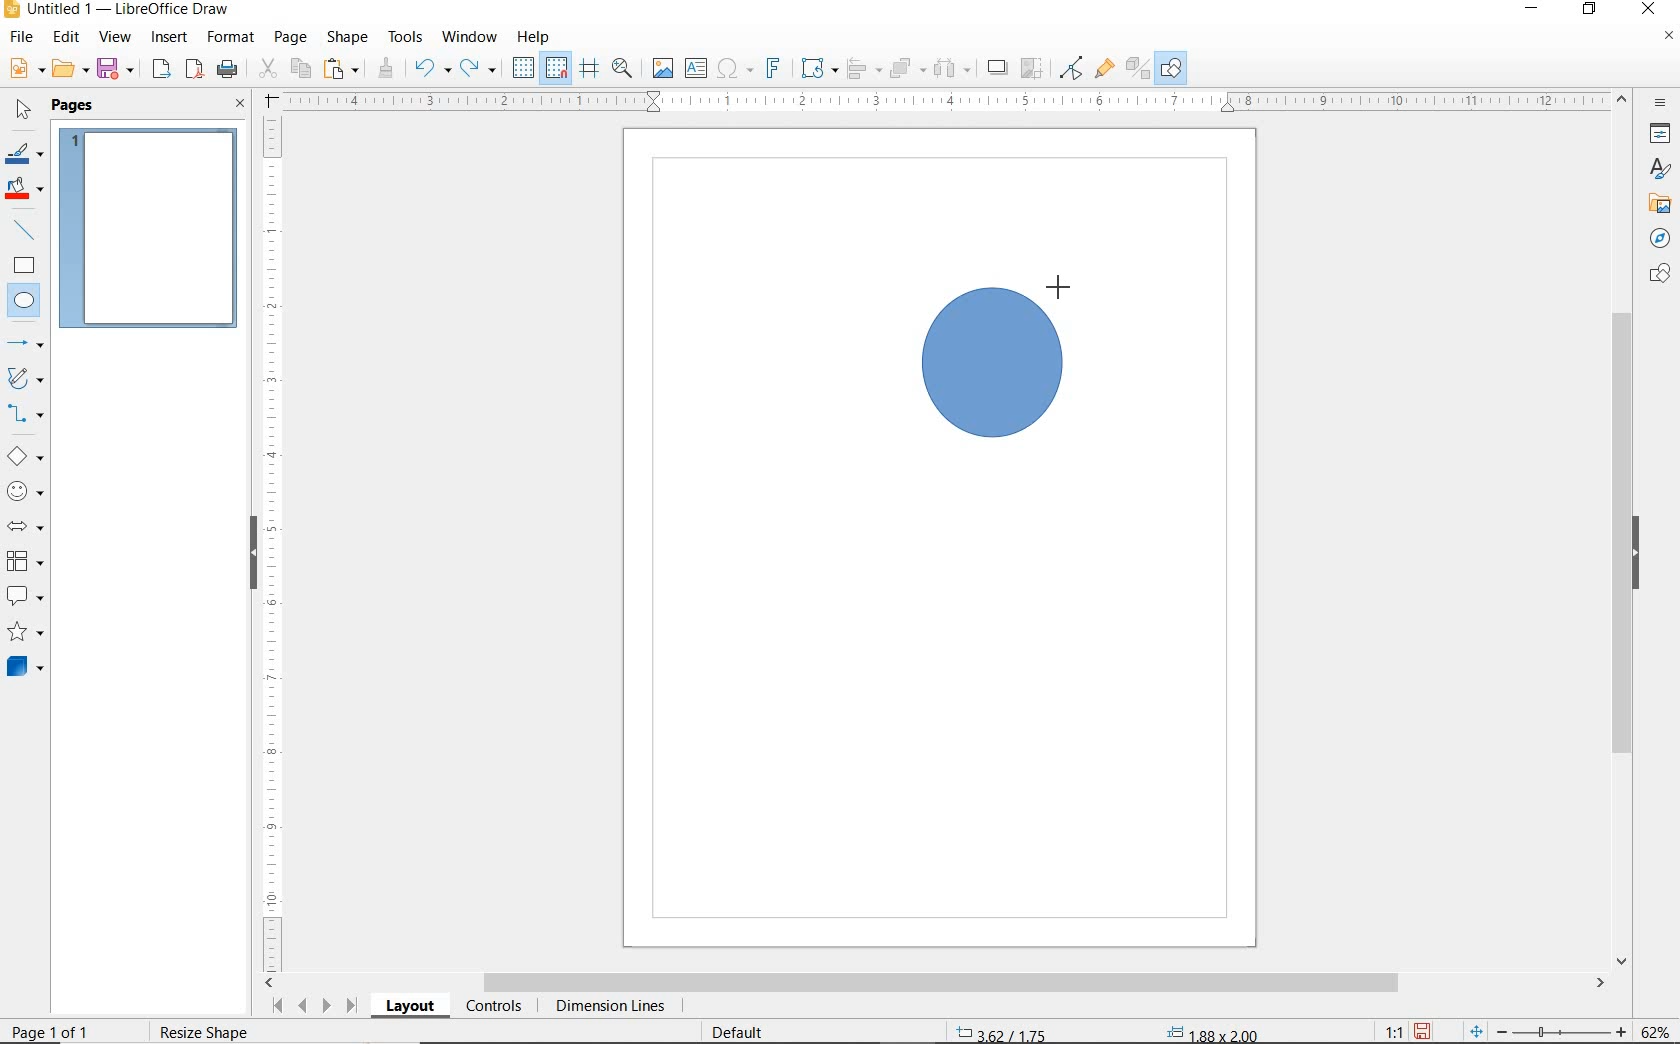 The width and height of the screenshot is (1680, 1044). Describe the element at coordinates (26, 414) in the screenshot. I see `CONNECTORS` at that location.